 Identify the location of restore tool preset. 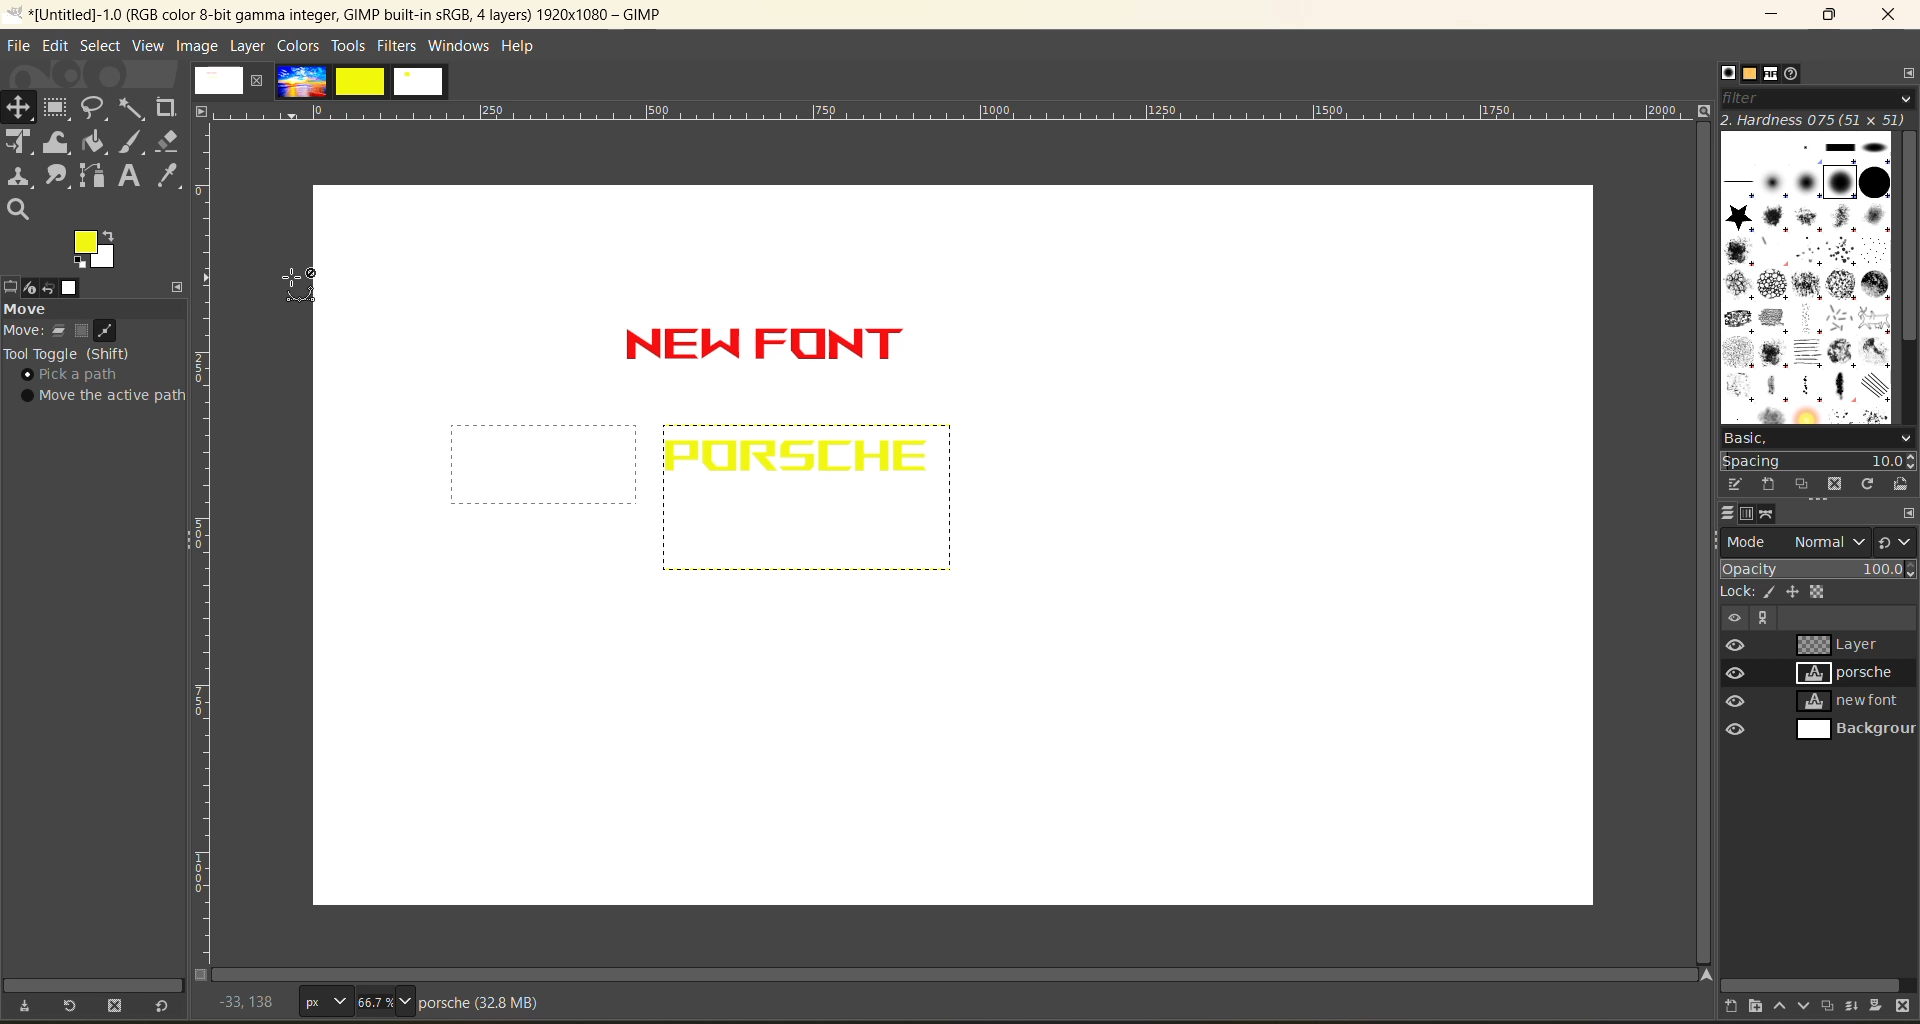
(72, 1008).